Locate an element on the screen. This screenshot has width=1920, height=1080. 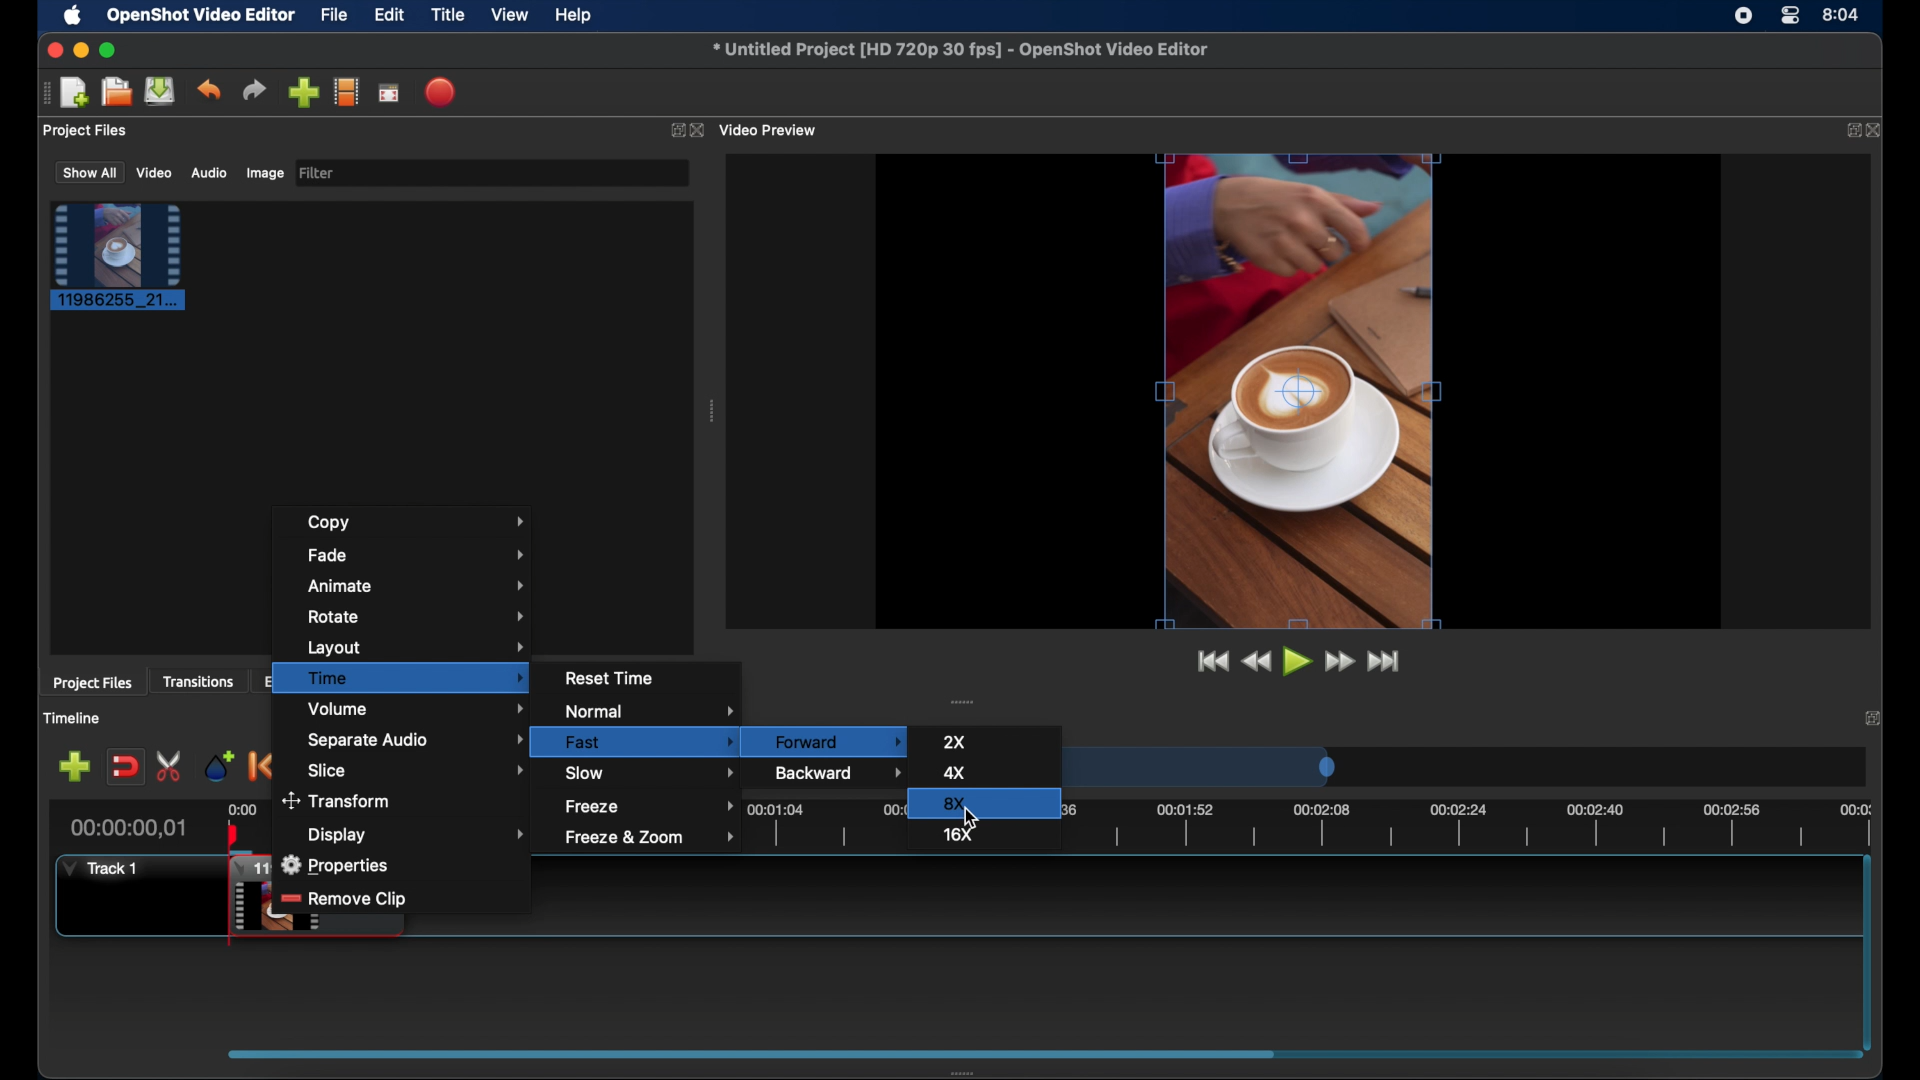
enable razor is located at coordinates (171, 766).